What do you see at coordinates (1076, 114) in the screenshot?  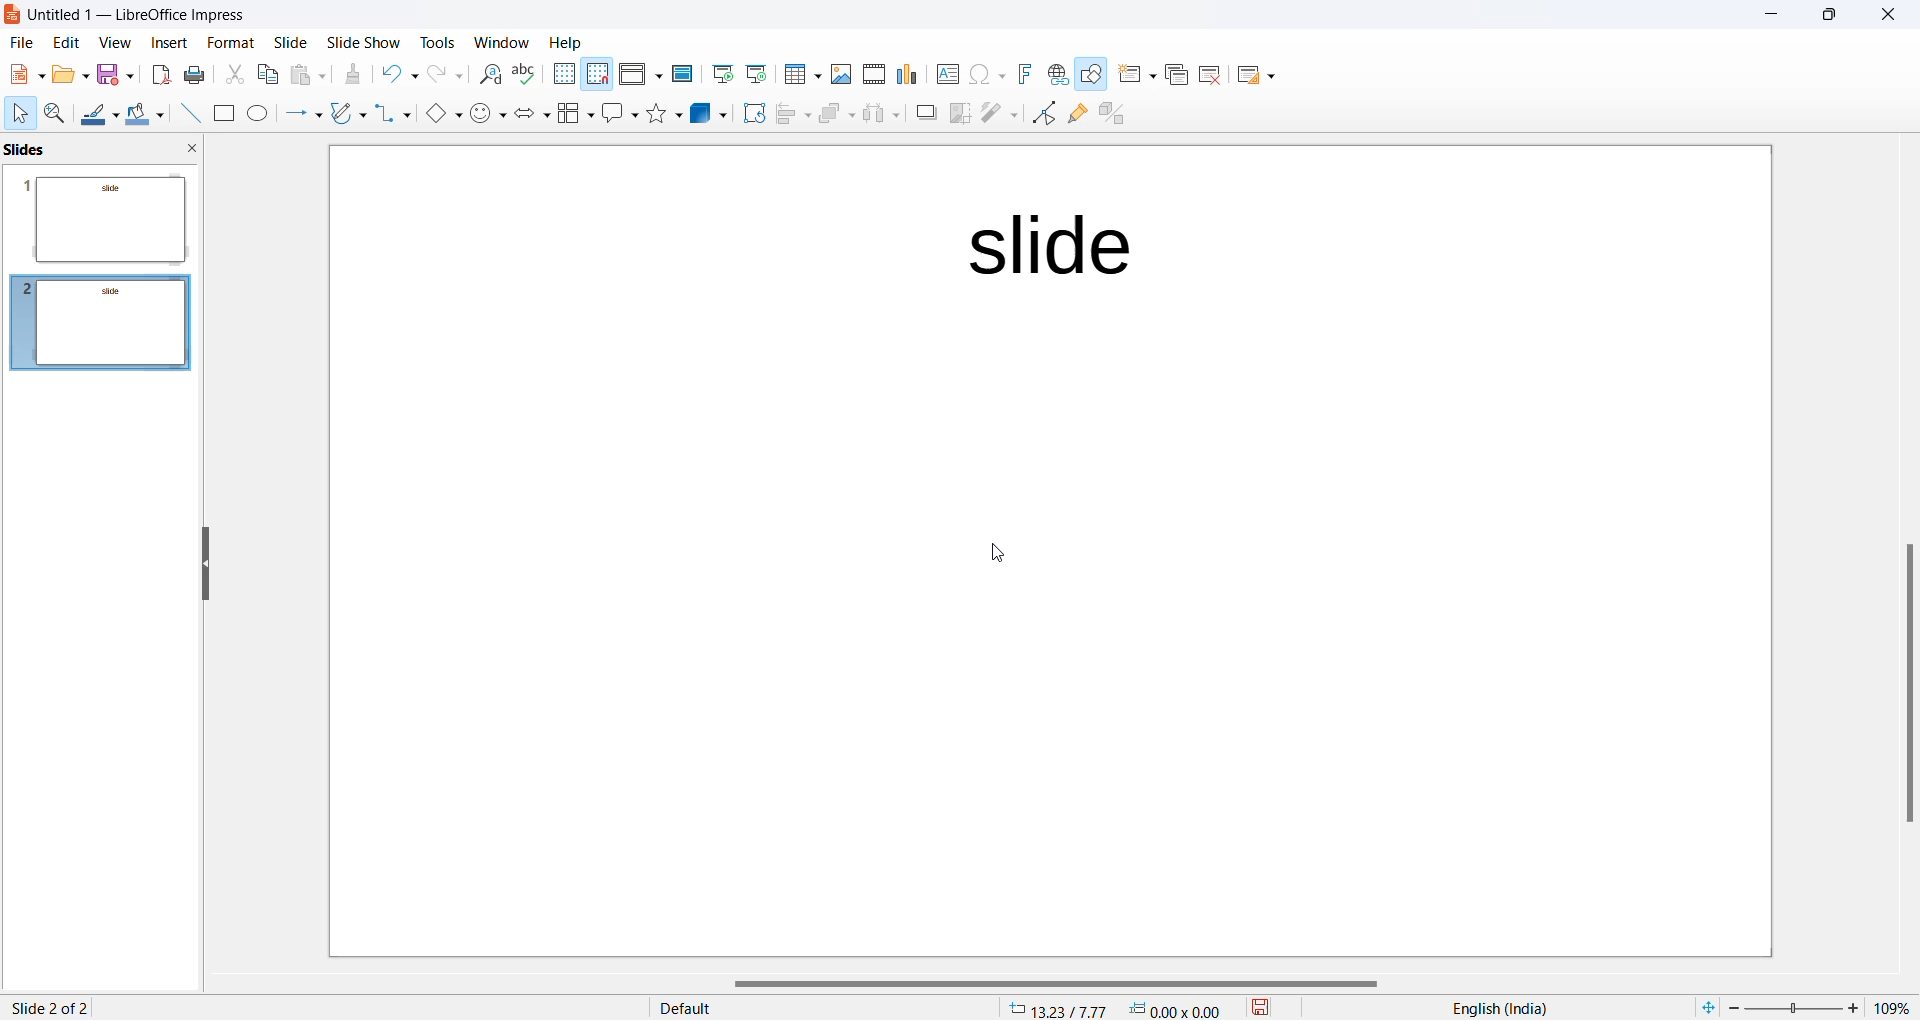 I see `Show glue point function` at bounding box center [1076, 114].